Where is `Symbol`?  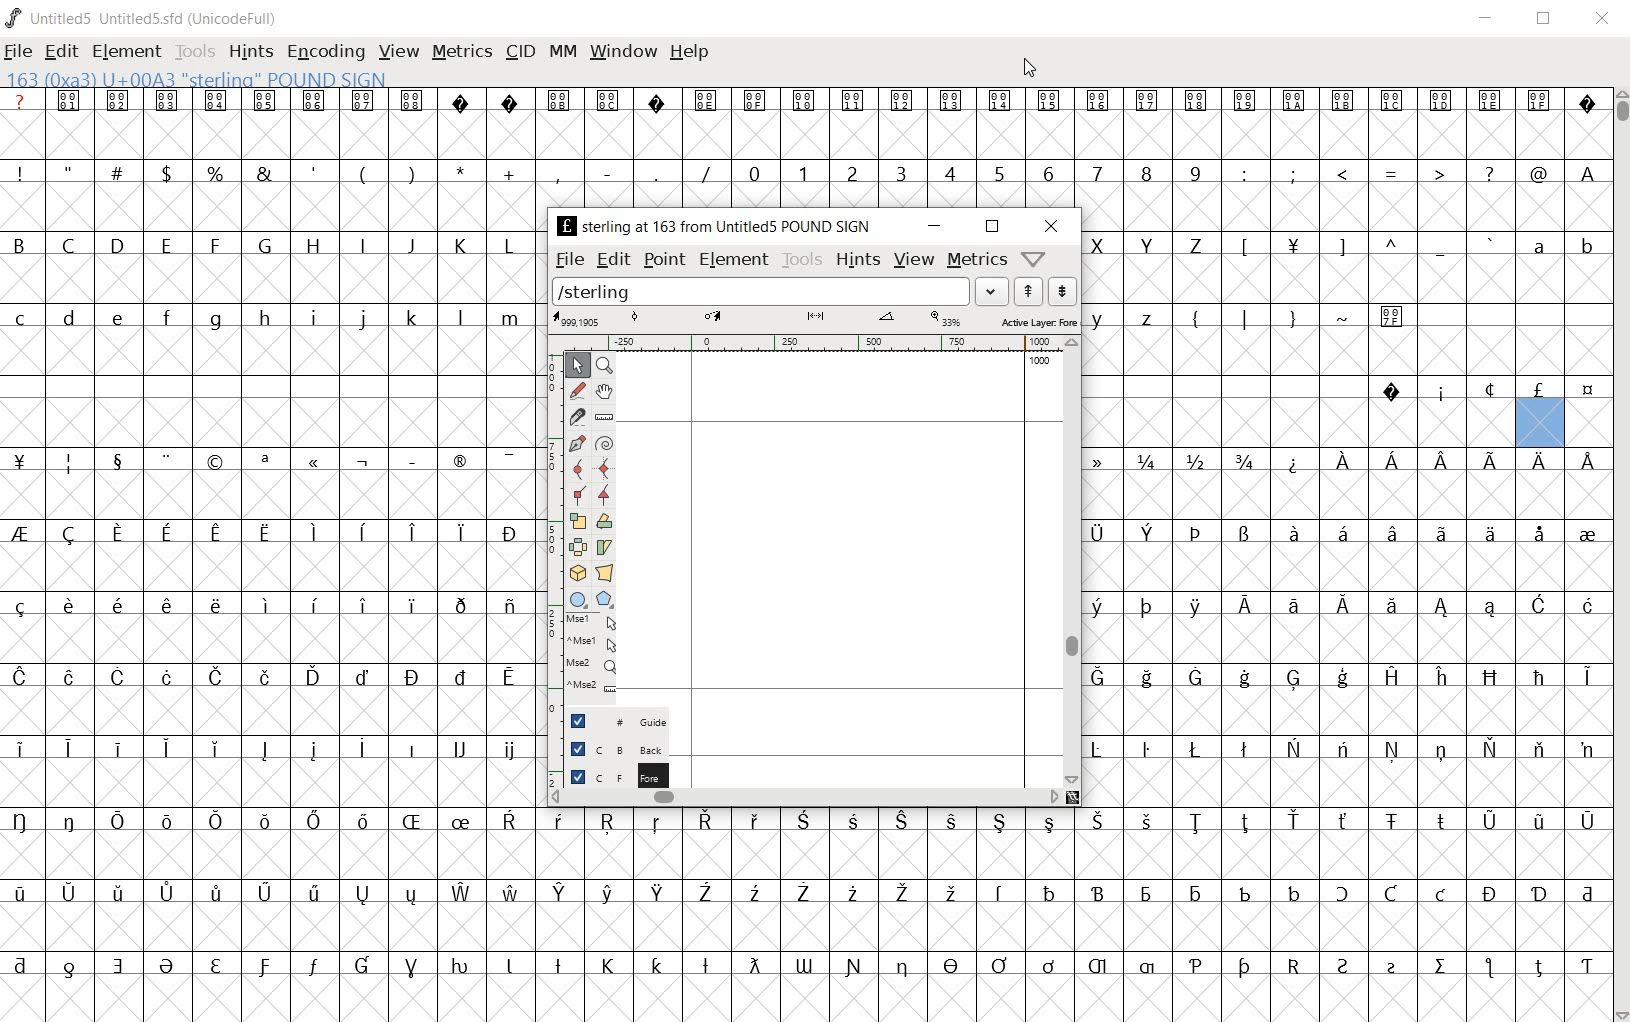
Symbol is located at coordinates (216, 535).